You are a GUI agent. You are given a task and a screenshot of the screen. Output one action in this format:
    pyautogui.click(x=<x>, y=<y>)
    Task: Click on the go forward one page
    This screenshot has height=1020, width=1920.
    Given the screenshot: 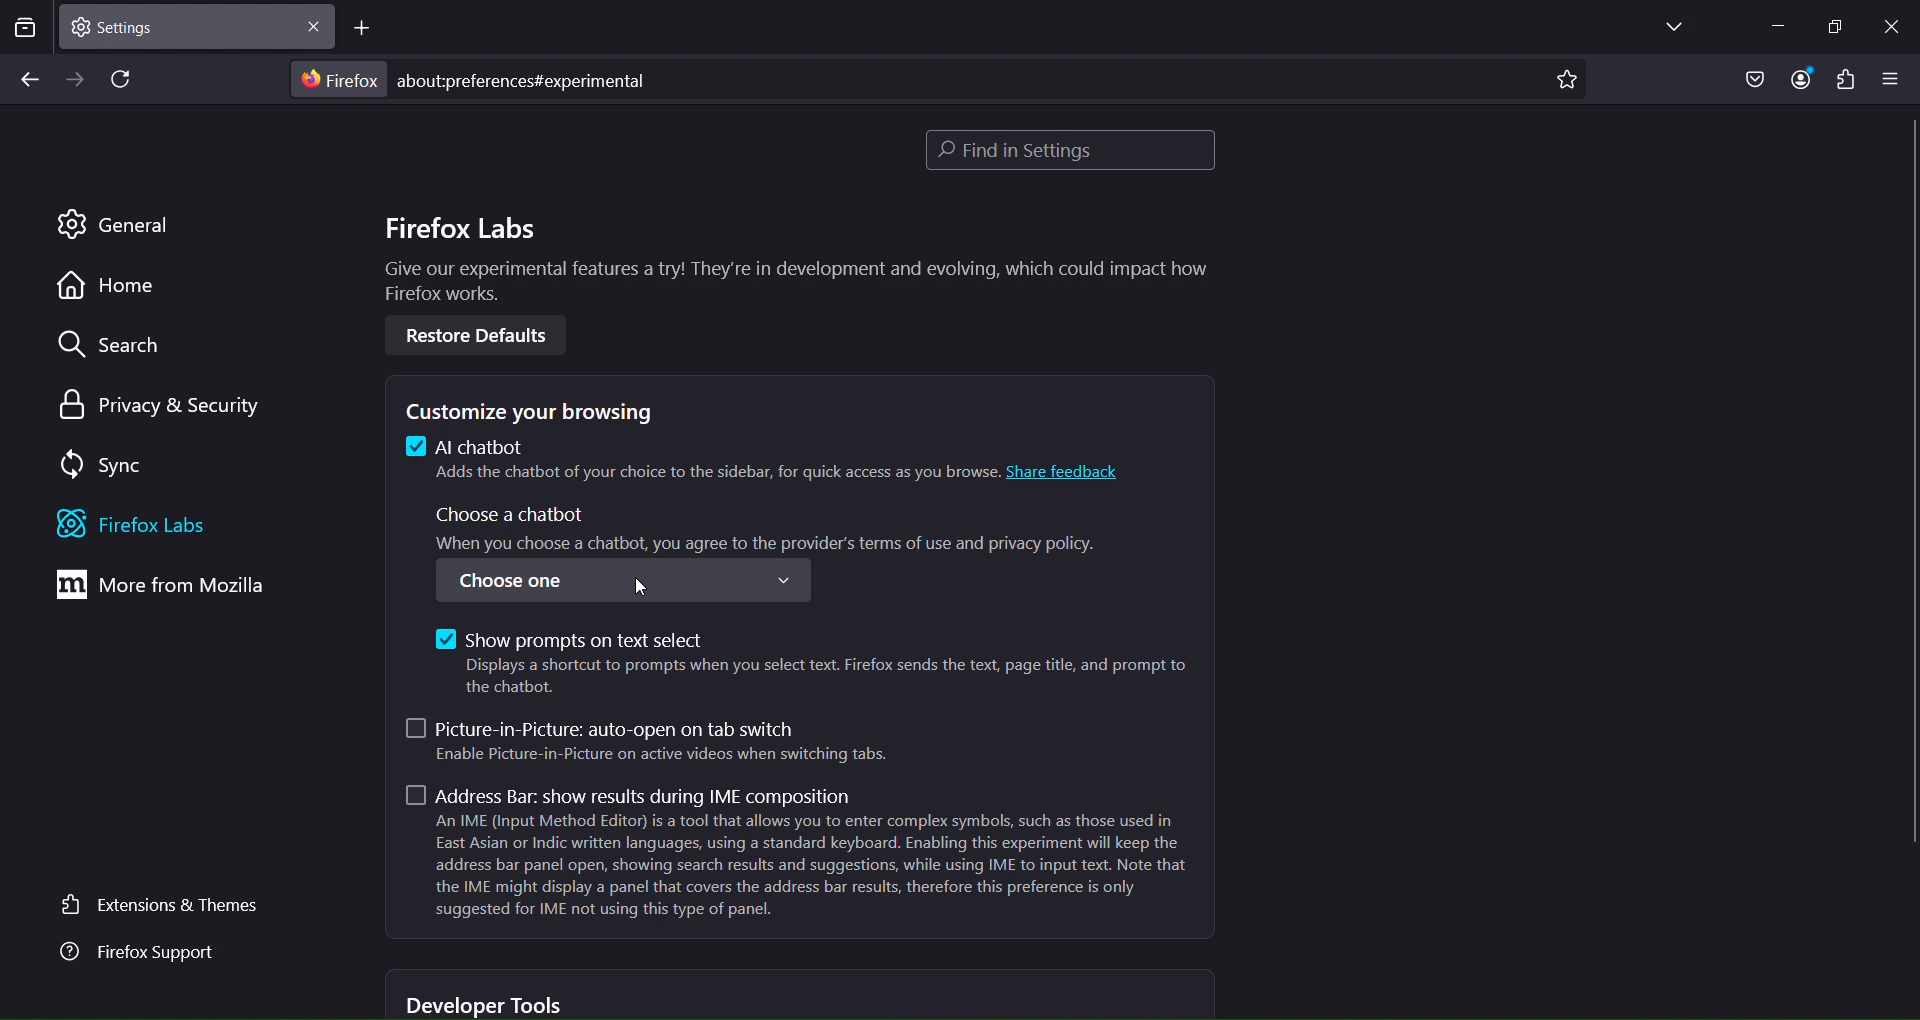 What is the action you would take?
    pyautogui.click(x=77, y=79)
    